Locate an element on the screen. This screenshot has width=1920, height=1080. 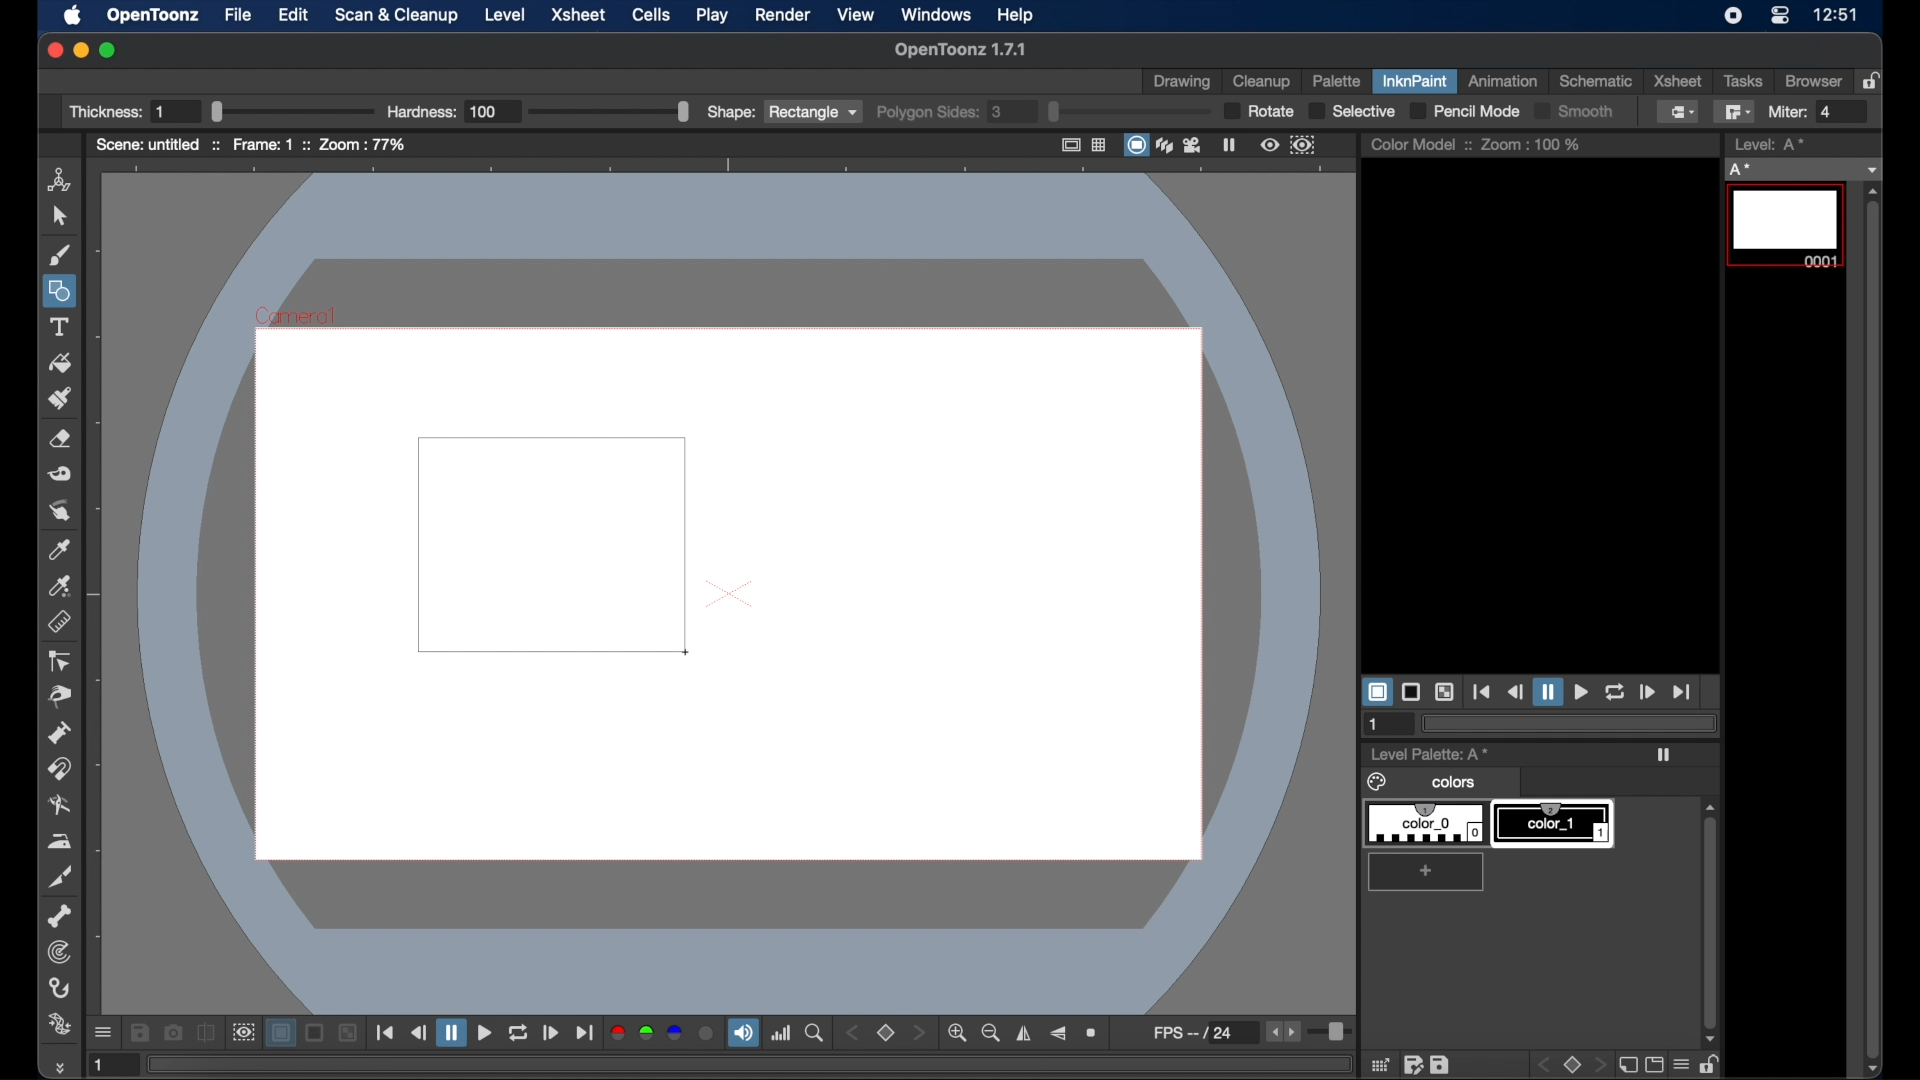
maximize is located at coordinates (109, 50).